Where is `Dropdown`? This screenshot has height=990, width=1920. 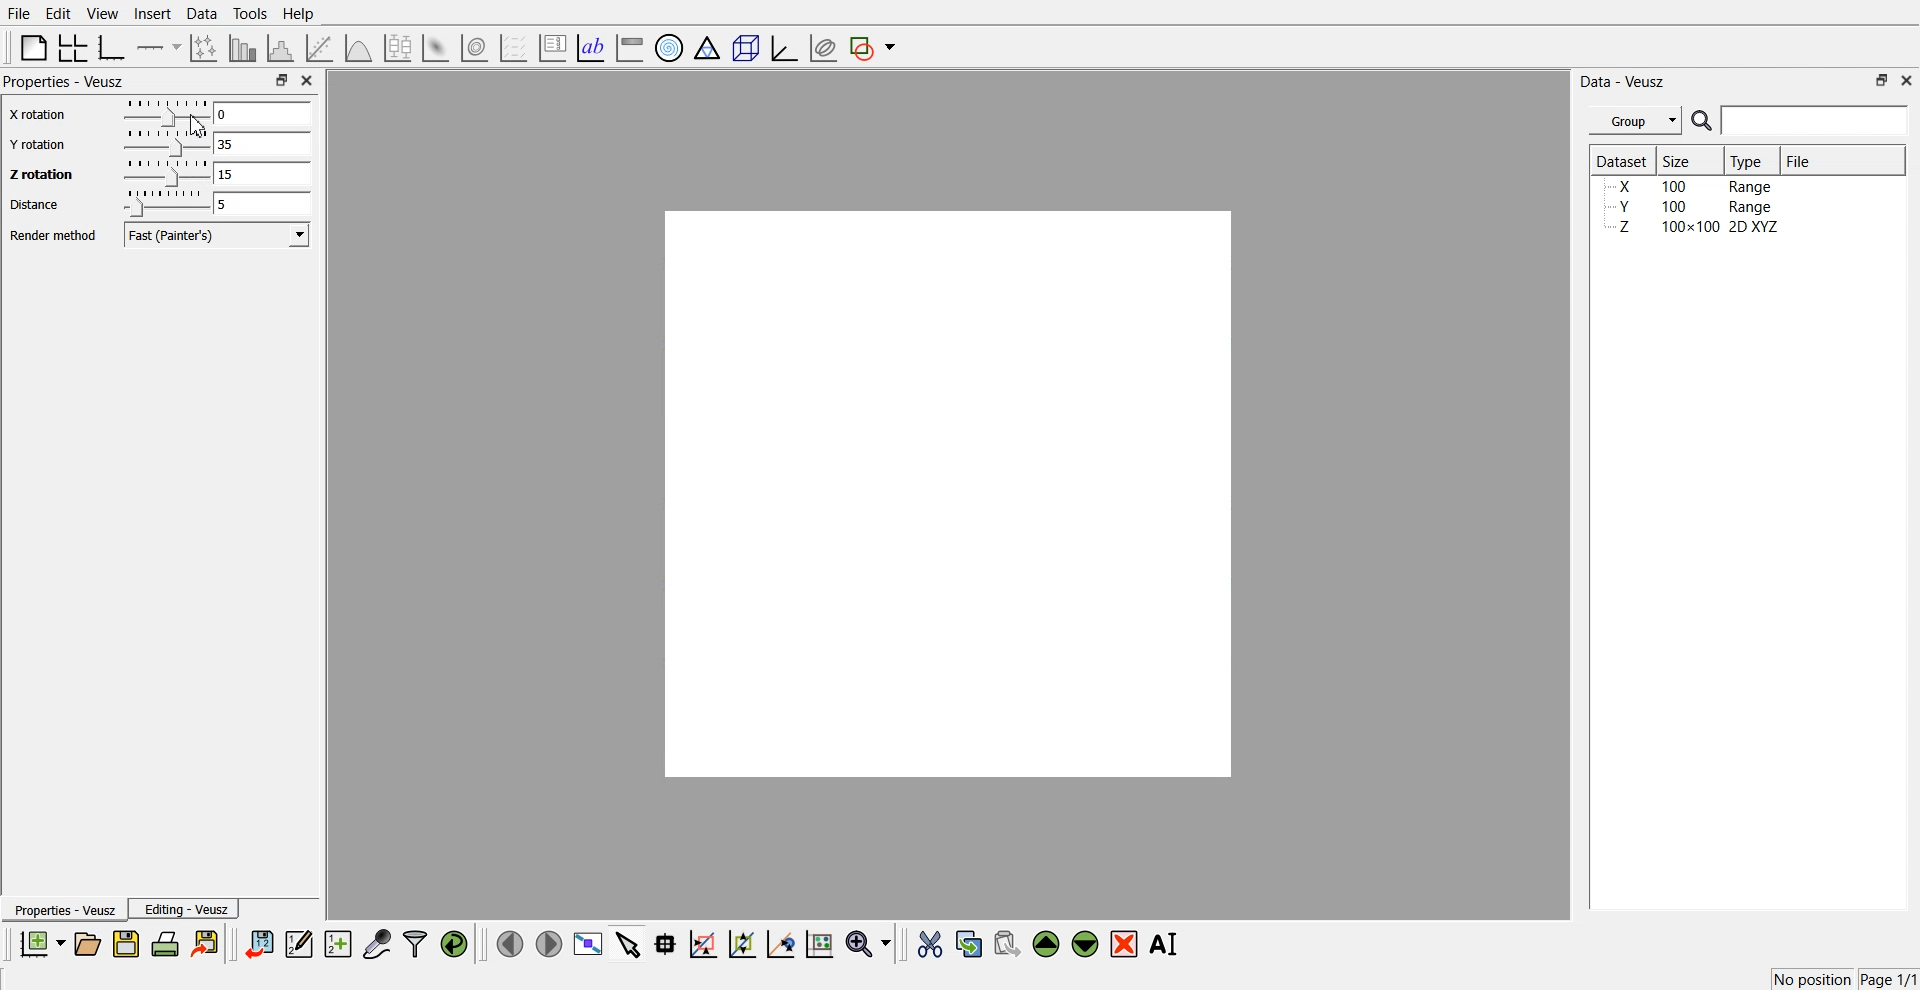 Dropdown is located at coordinates (300, 234).